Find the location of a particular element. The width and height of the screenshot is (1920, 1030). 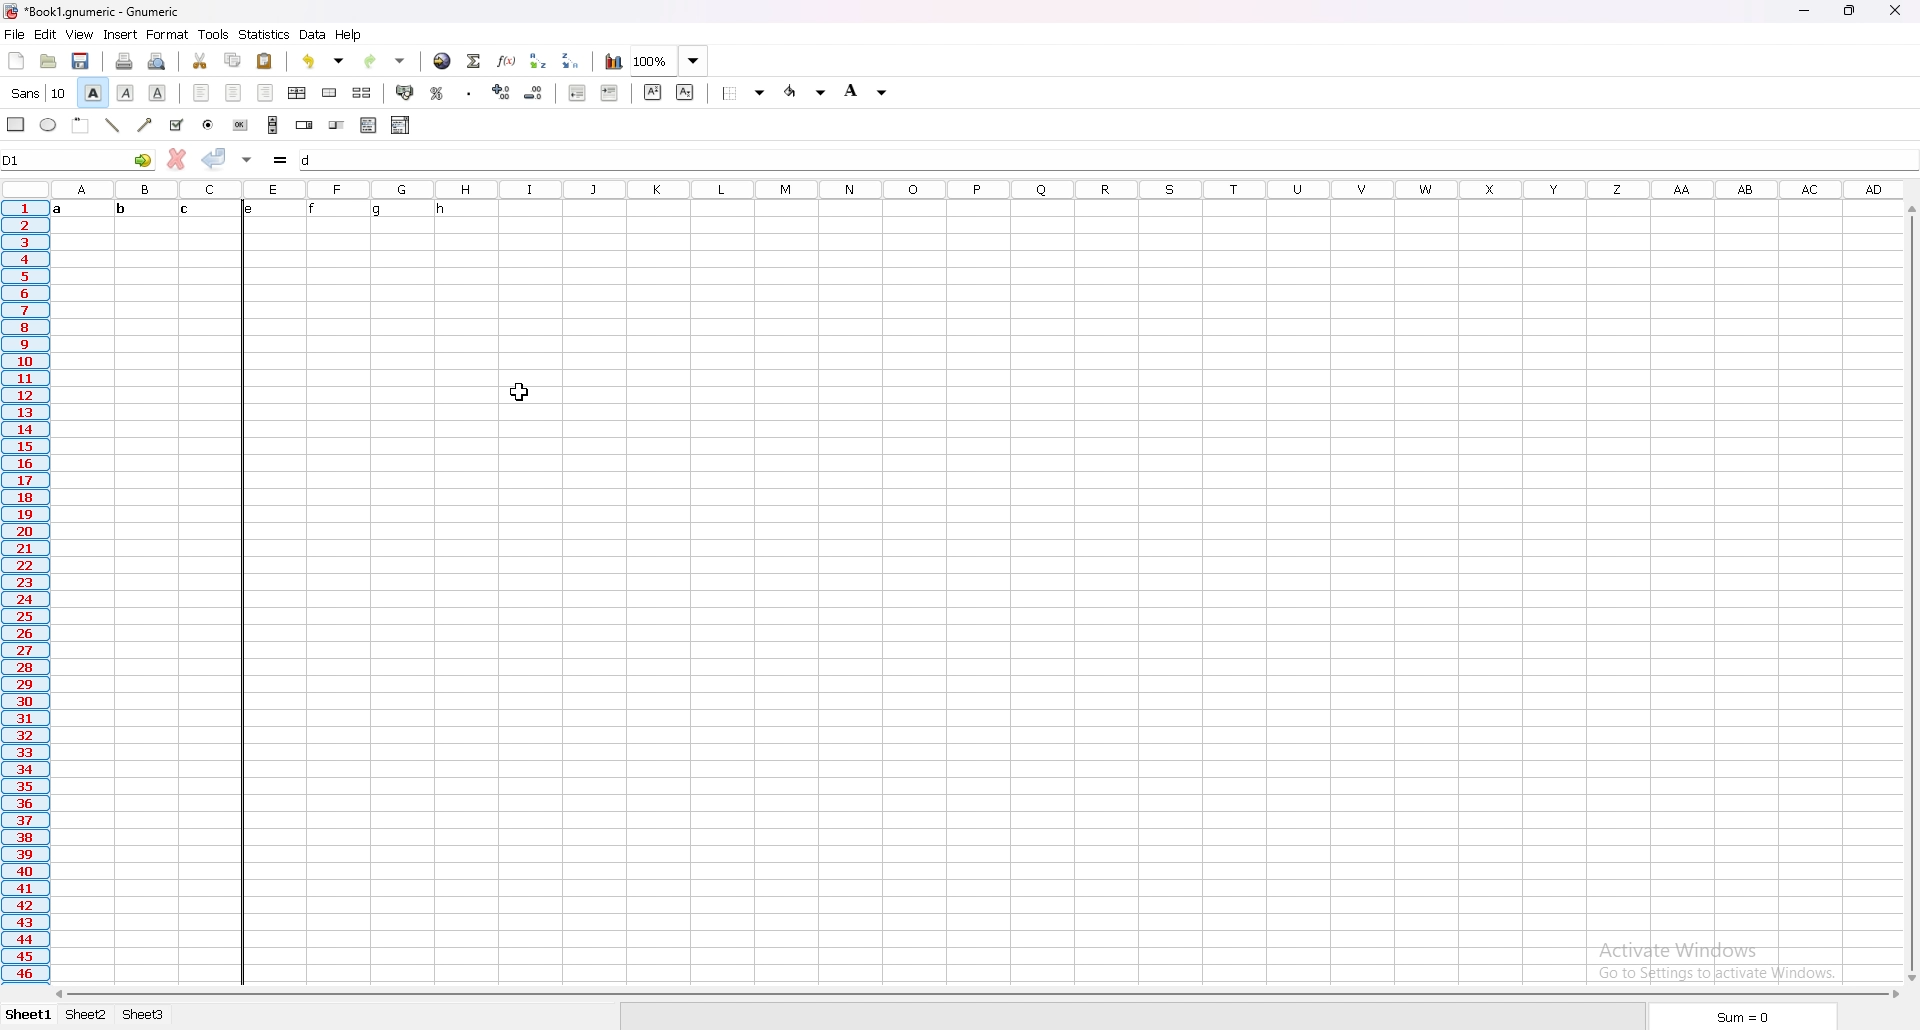

hyperlink is located at coordinates (442, 61).